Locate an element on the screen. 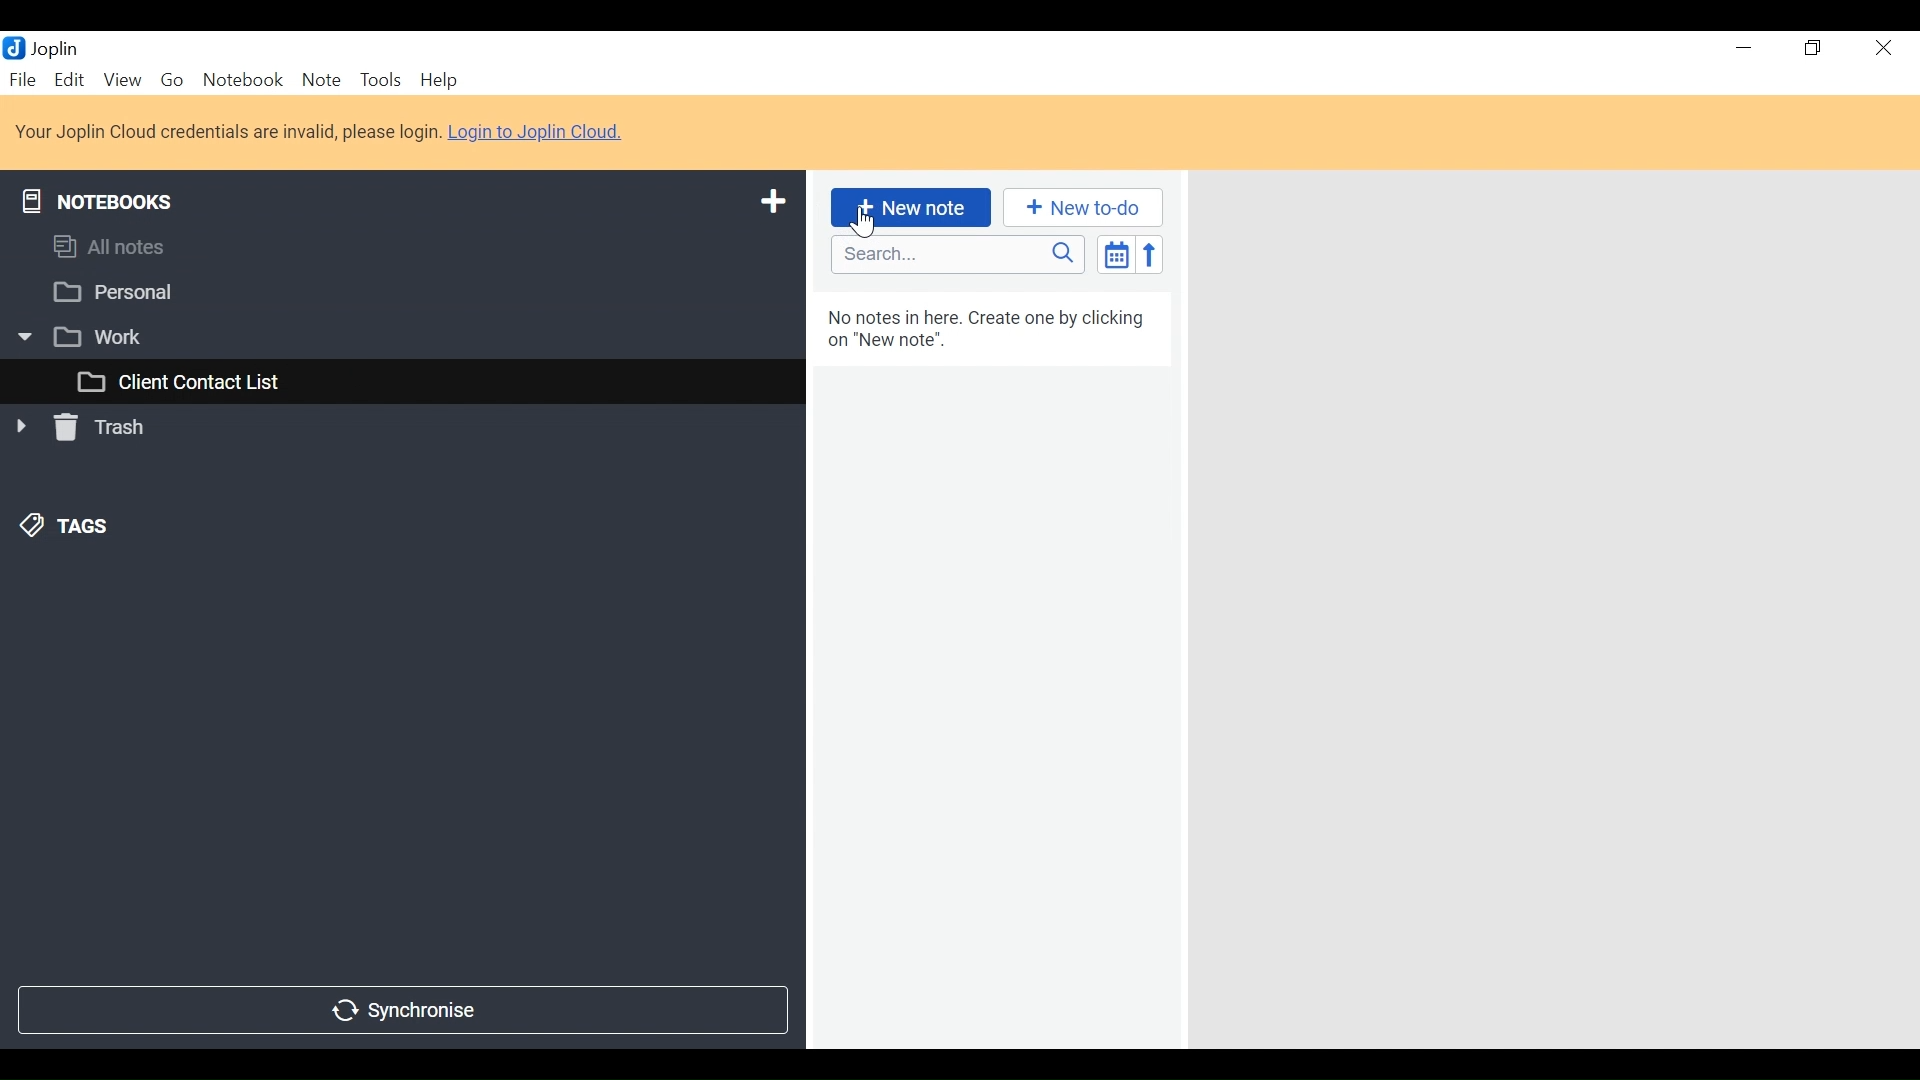 This screenshot has height=1080, width=1920. Add a New to do is located at coordinates (1083, 207).